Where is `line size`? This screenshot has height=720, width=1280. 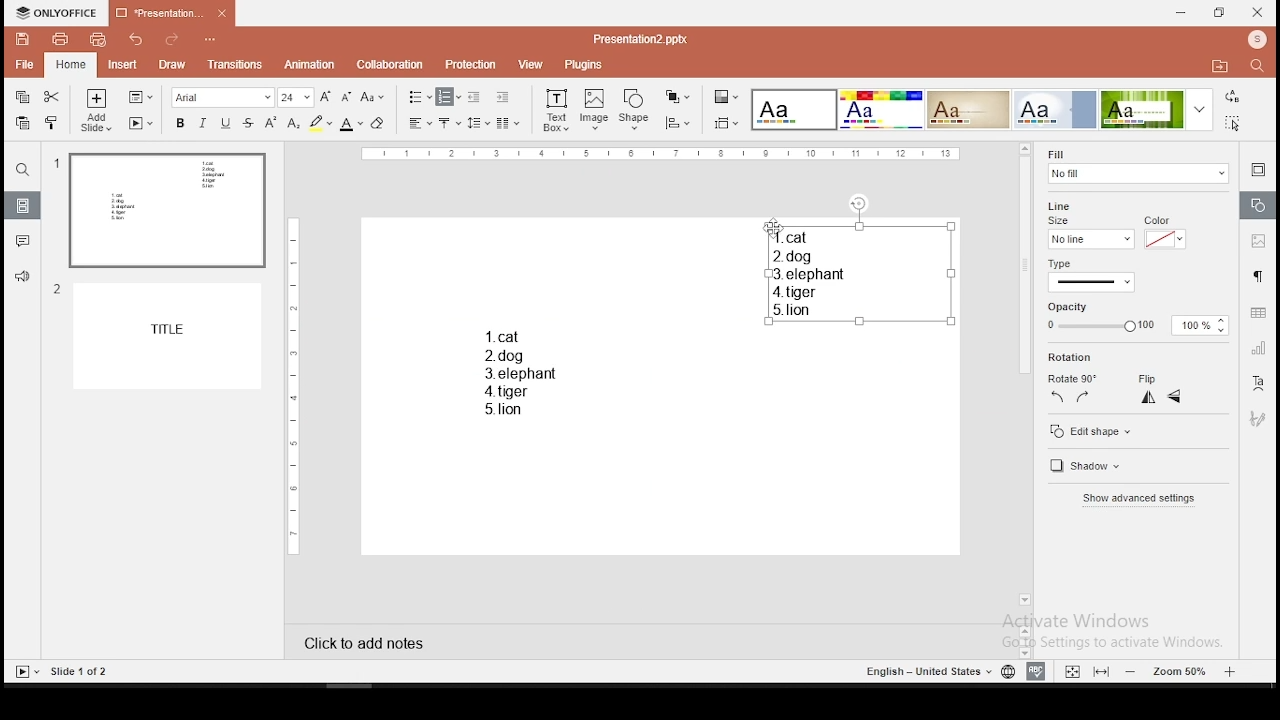
line size is located at coordinates (1064, 212).